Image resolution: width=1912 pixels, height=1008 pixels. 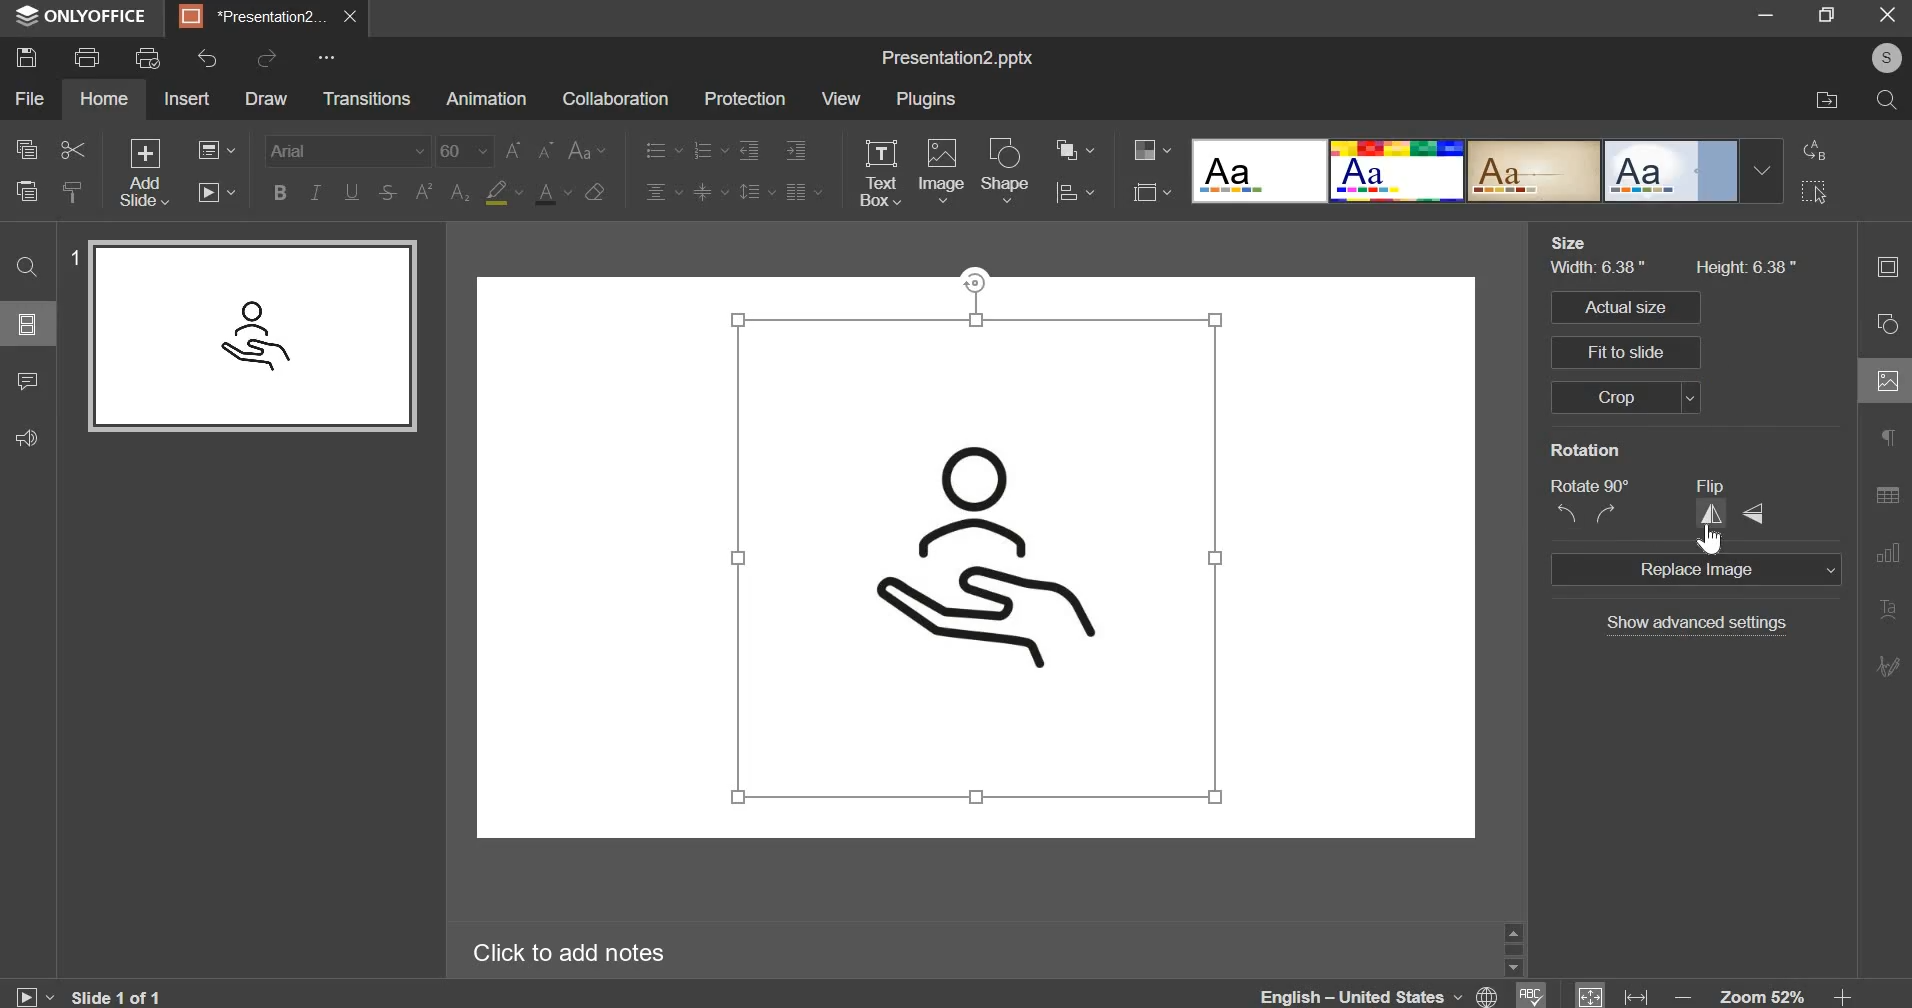 What do you see at coordinates (1005, 170) in the screenshot?
I see `shapes` at bounding box center [1005, 170].